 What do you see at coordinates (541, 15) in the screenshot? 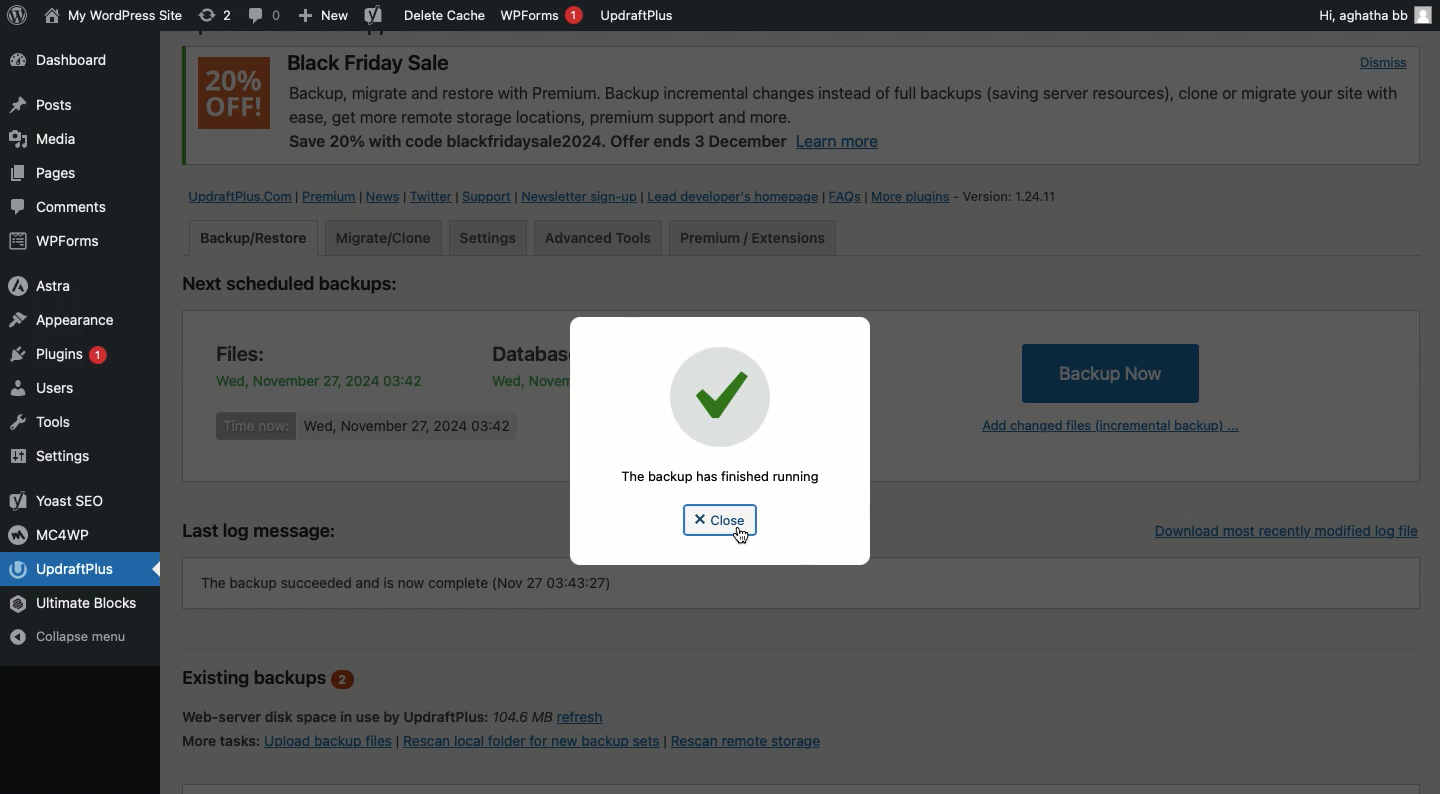
I see `WPForms 1` at bounding box center [541, 15].